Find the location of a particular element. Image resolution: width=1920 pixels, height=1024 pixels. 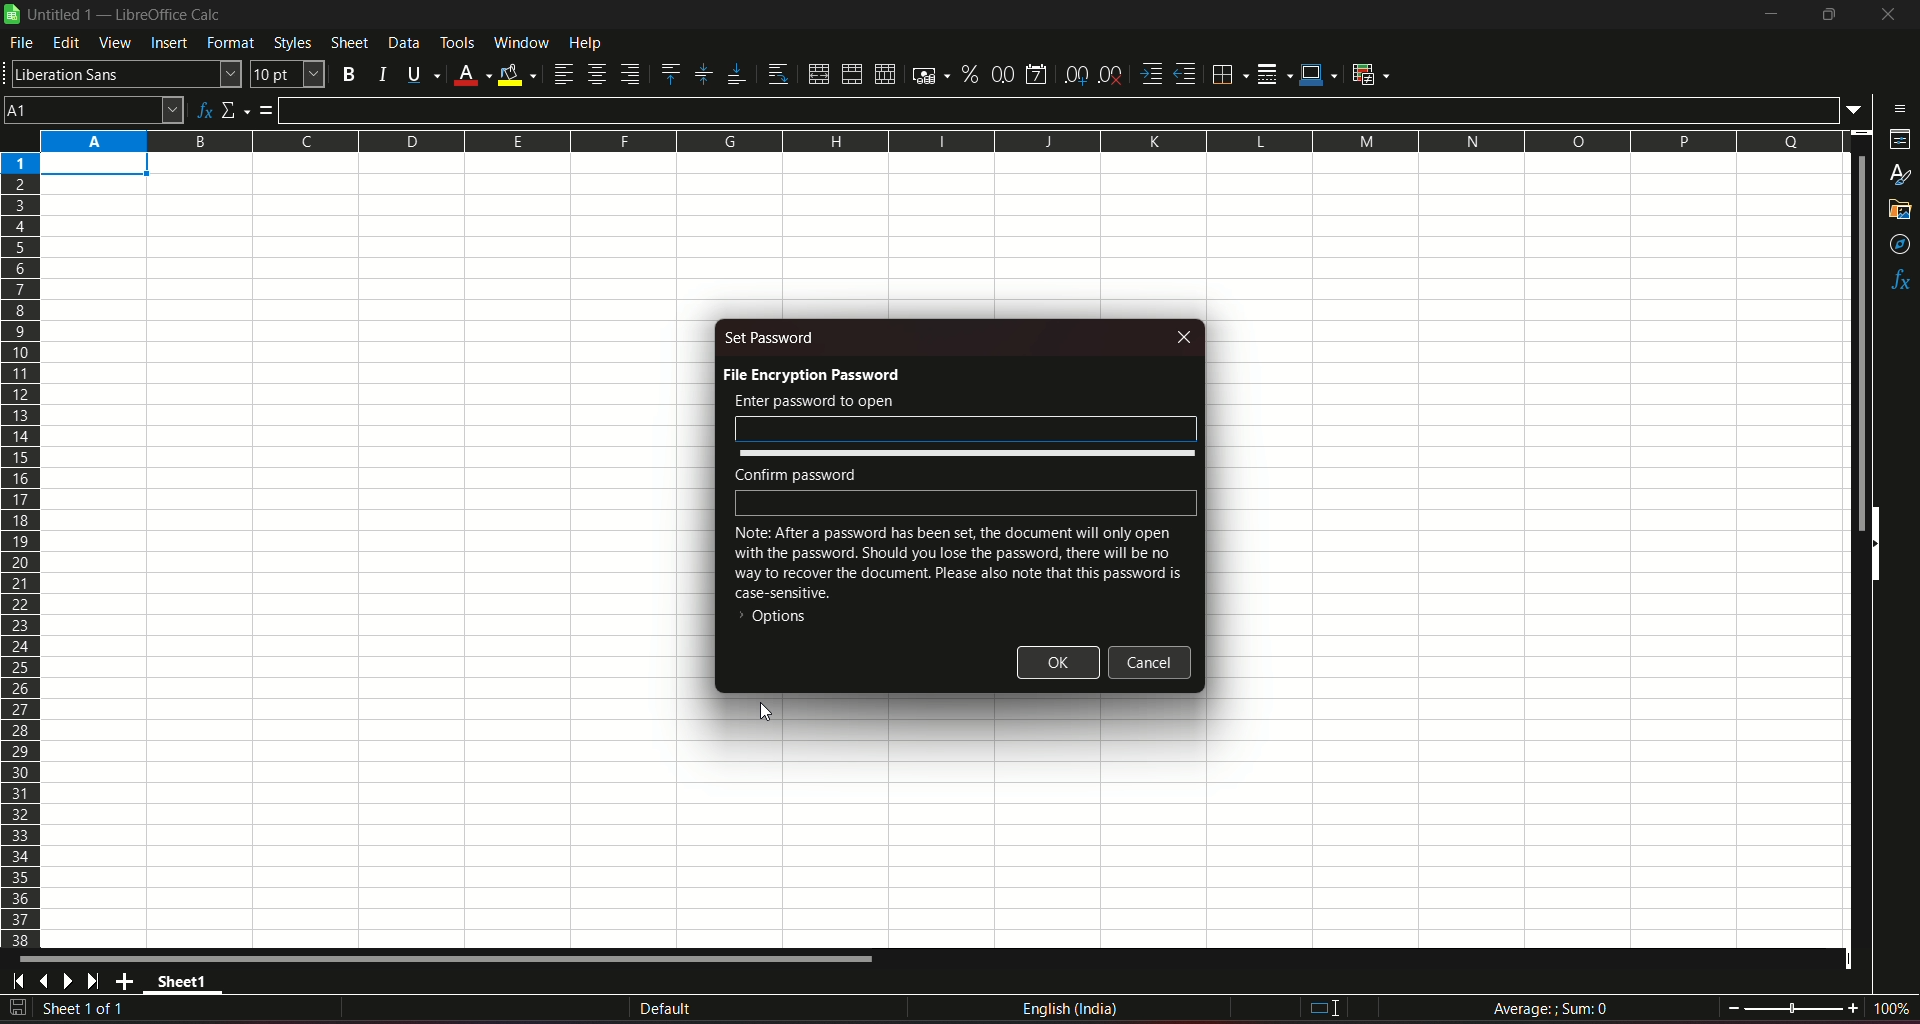

format as percent is located at coordinates (968, 75).